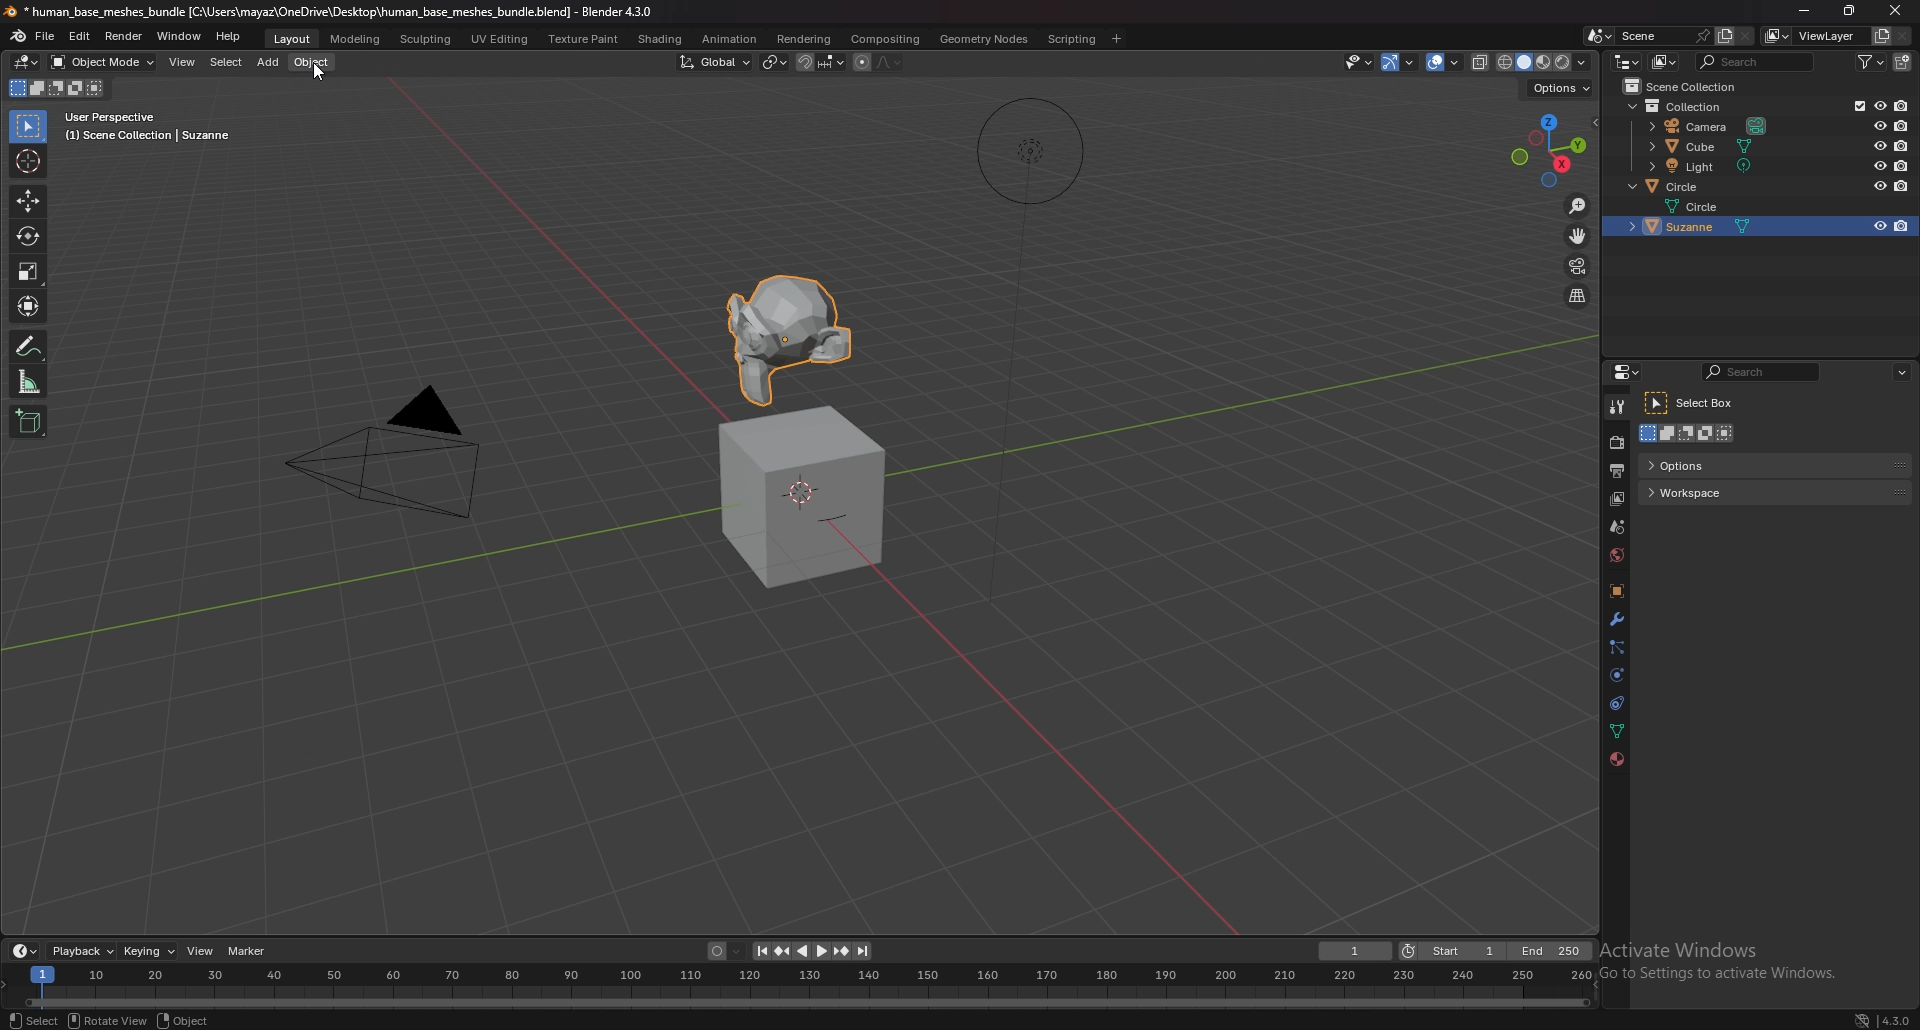 The width and height of the screenshot is (1920, 1030). What do you see at coordinates (31, 381) in the screenshot?
I see `scale` at bounding box center [31, 381].